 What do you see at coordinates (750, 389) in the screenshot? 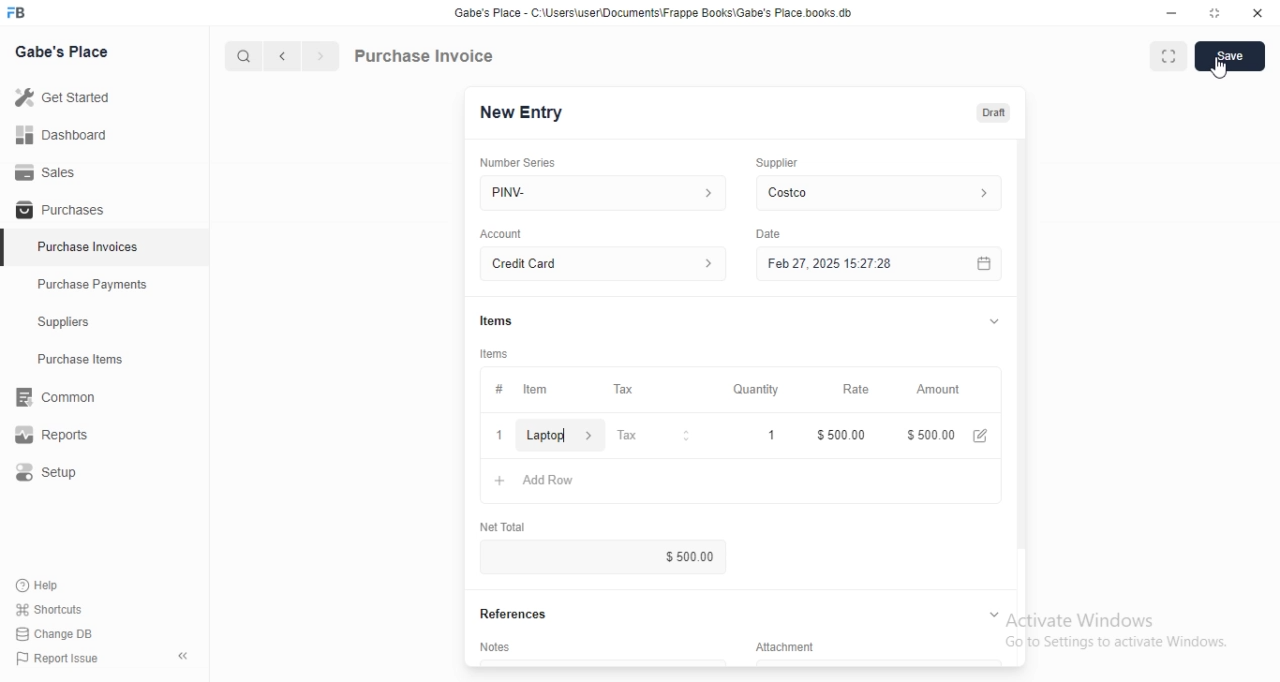
I see `Quantity` at bounding box center [750, 389].